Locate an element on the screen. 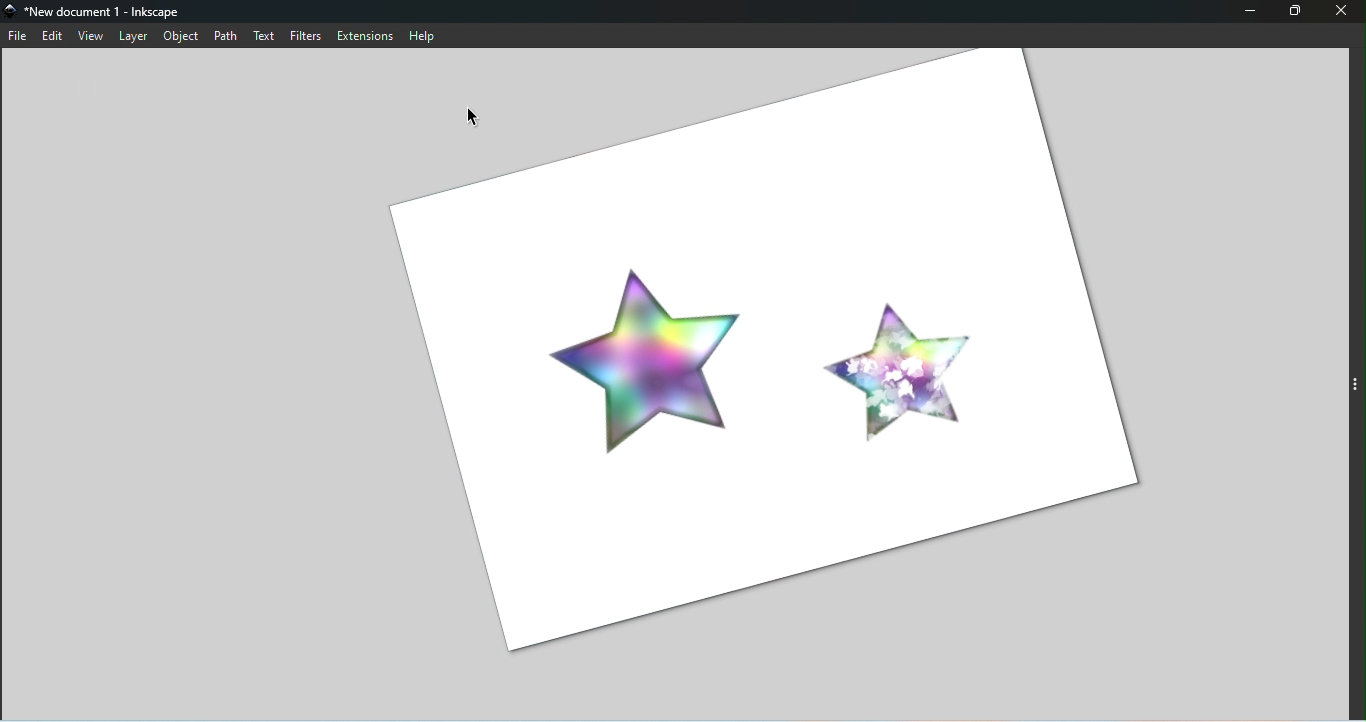 The width and height of the screenshot is (1366, 722). CLockwise is located at coordinates (822, 374).